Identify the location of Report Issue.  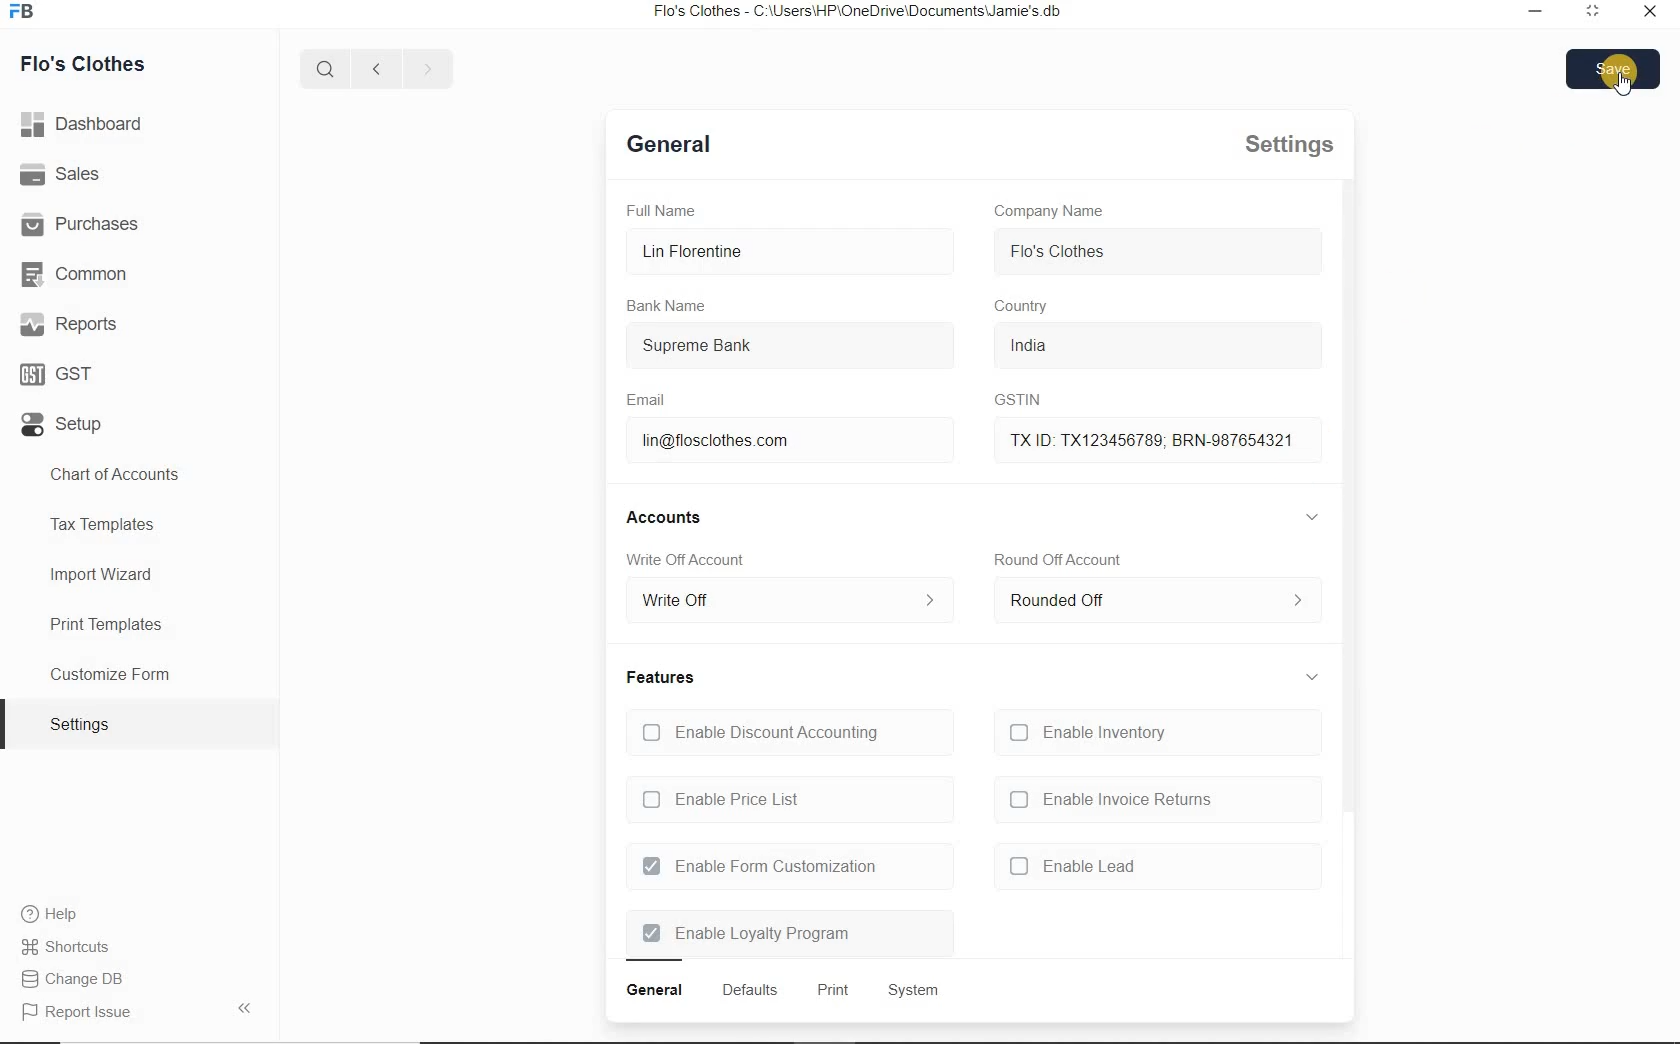
(82, 981).